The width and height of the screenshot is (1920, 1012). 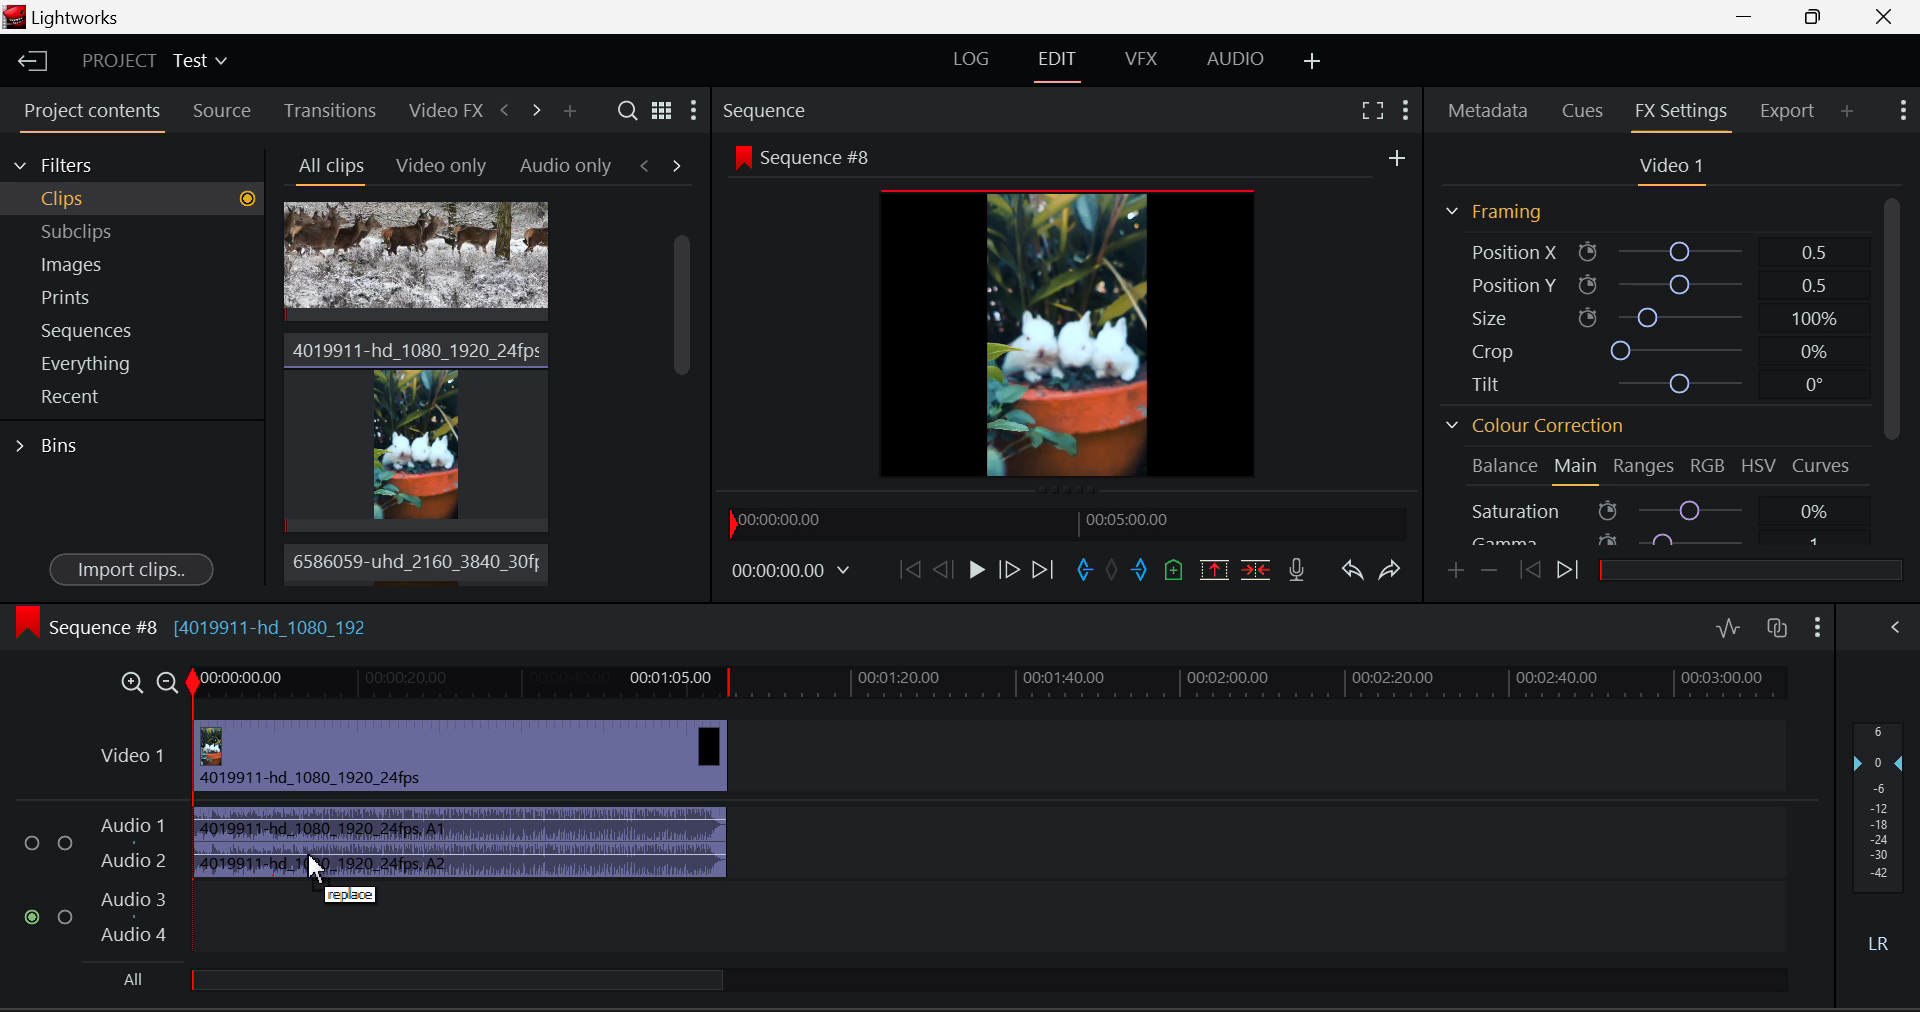 What do you see at coordinates (68, 17) in the screenshot?
I see `Lightworks` at bounding box center [68, 17].